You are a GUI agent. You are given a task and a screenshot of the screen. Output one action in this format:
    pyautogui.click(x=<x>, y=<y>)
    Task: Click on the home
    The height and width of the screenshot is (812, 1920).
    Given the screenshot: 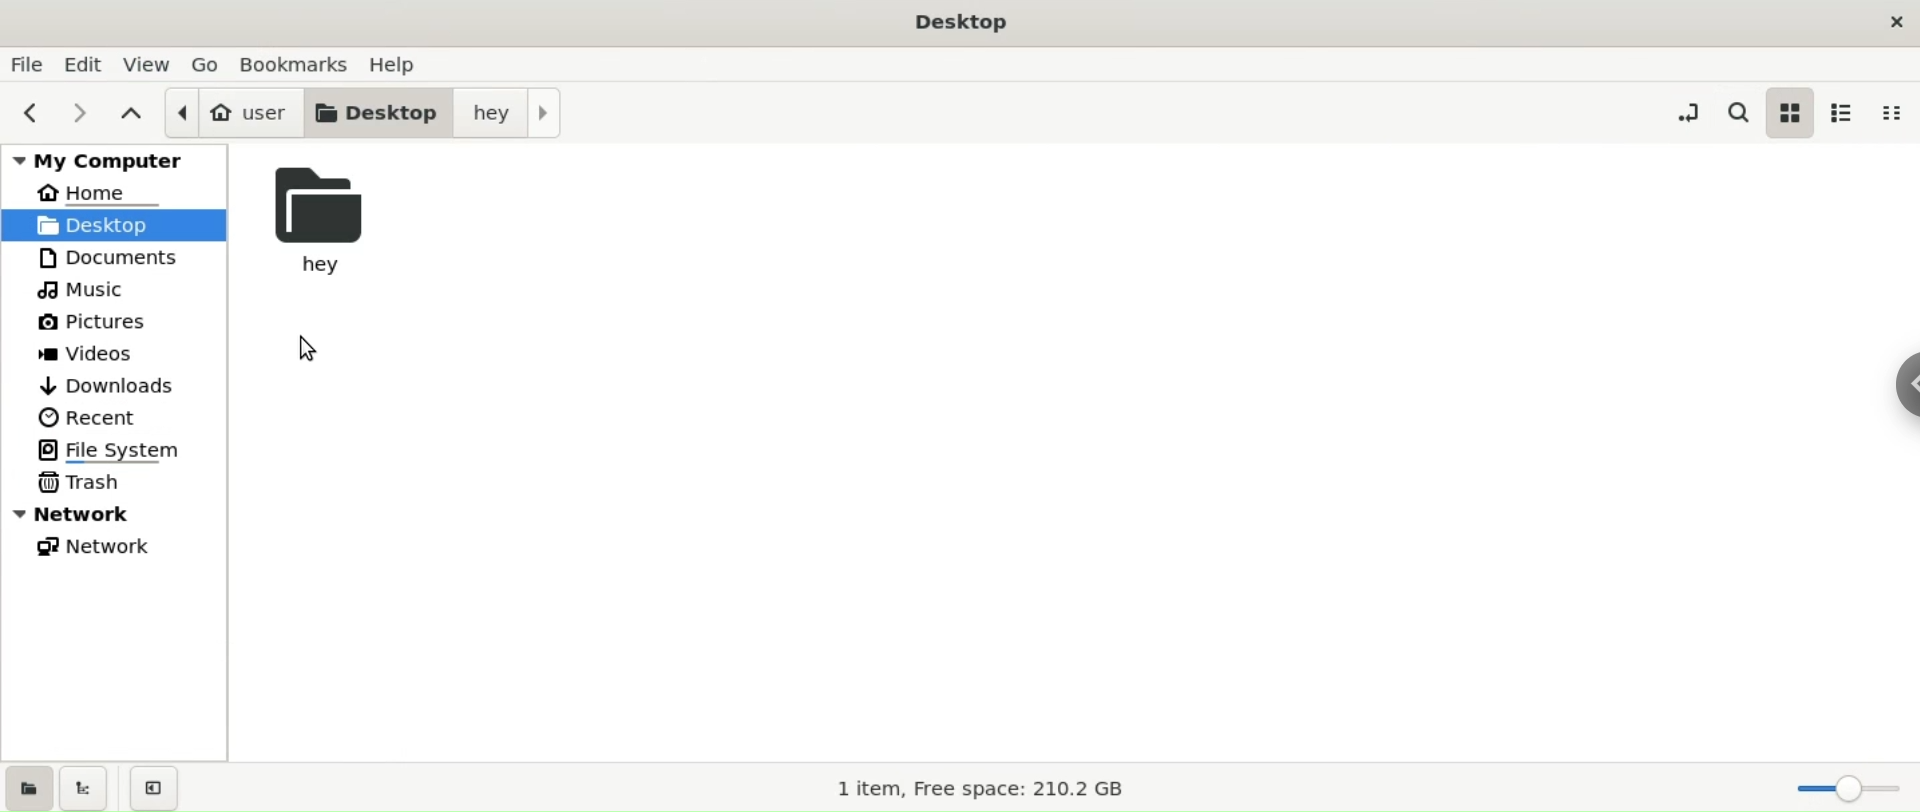 What is the action you would take?
    pyautogui.click(x=123, y=193)
    